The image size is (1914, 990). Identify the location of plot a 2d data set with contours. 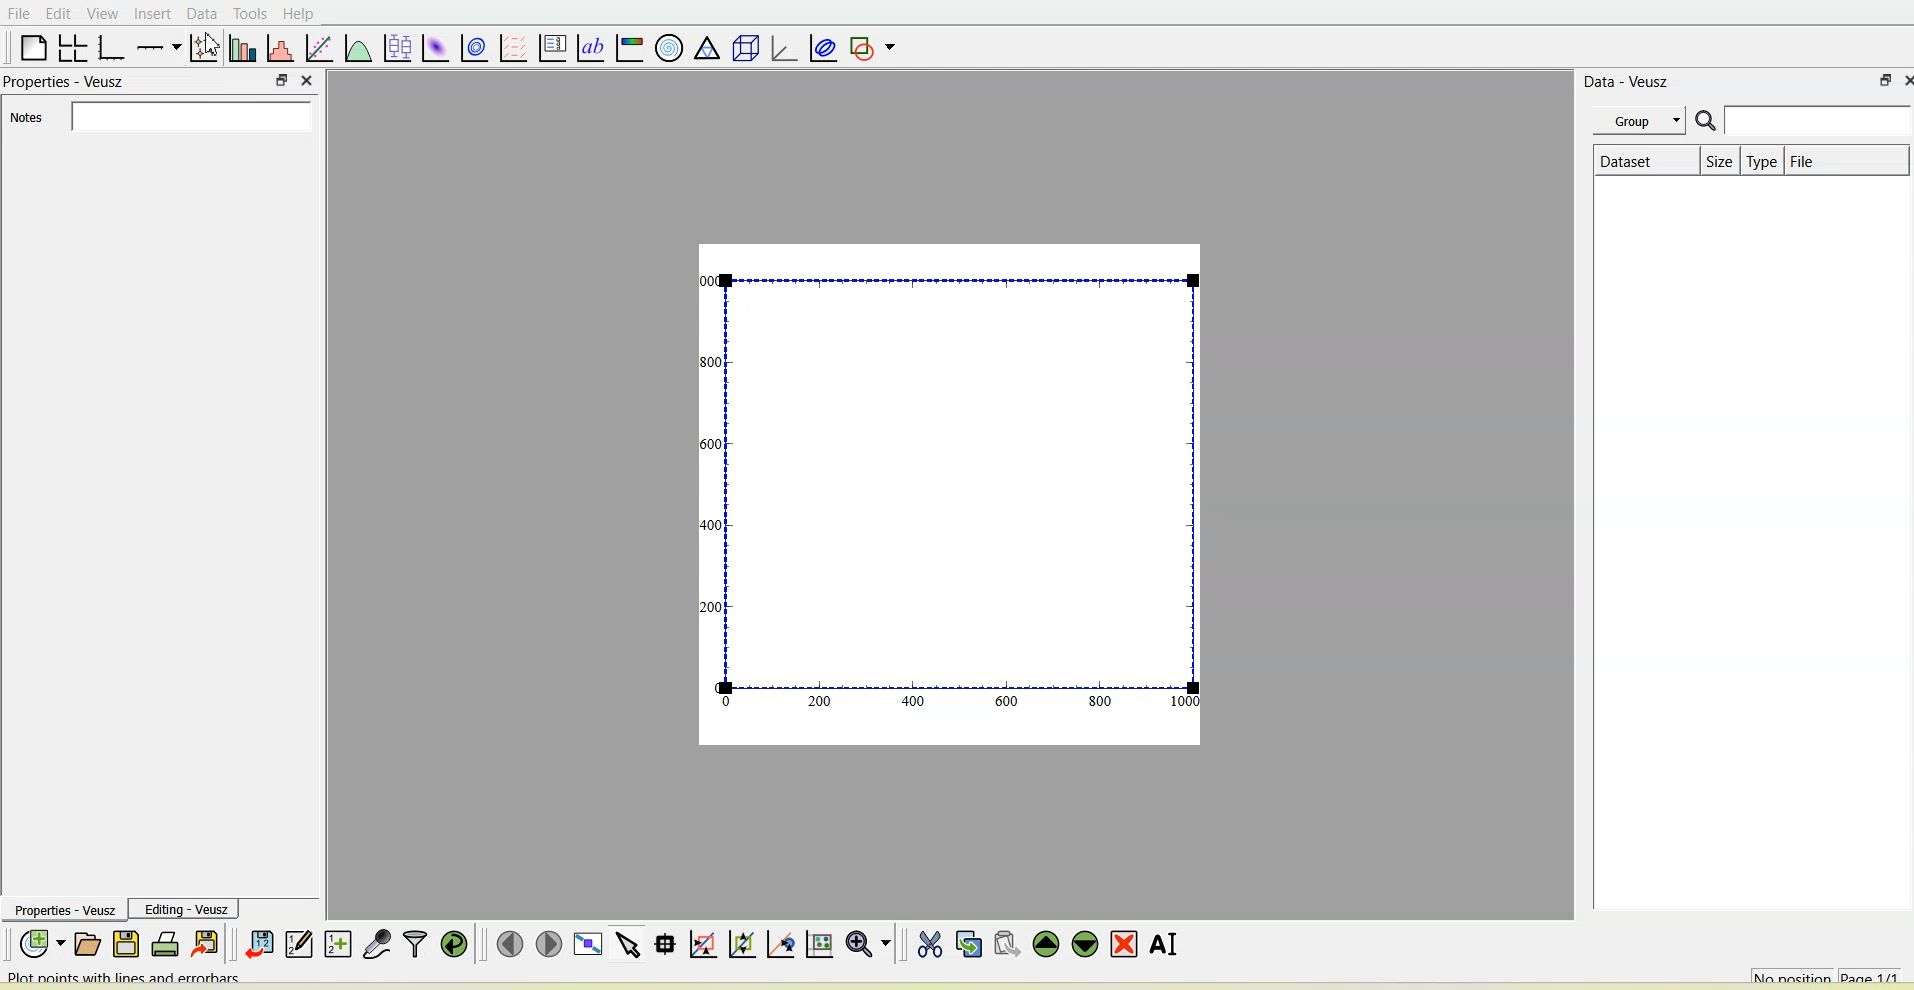
(473, 48).